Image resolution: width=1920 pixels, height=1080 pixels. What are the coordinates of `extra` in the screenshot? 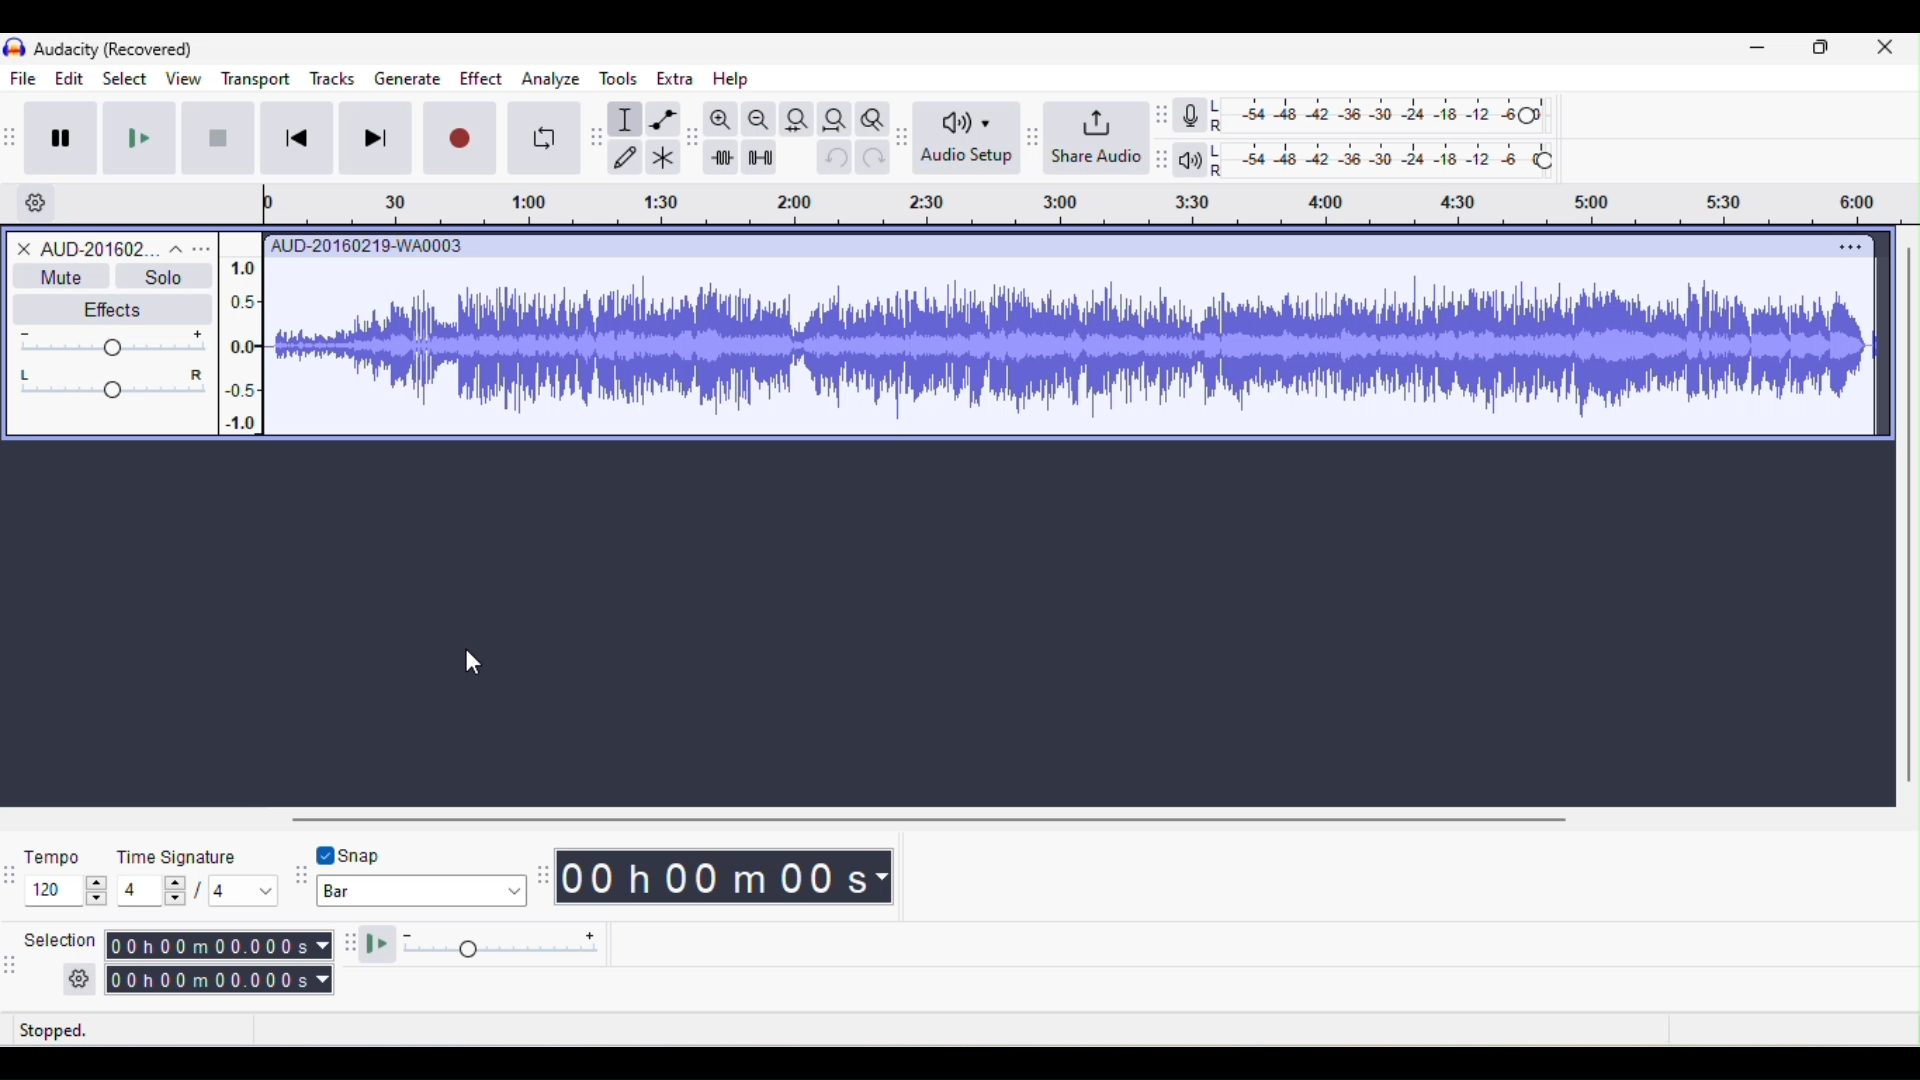 It's located at (673, 83).